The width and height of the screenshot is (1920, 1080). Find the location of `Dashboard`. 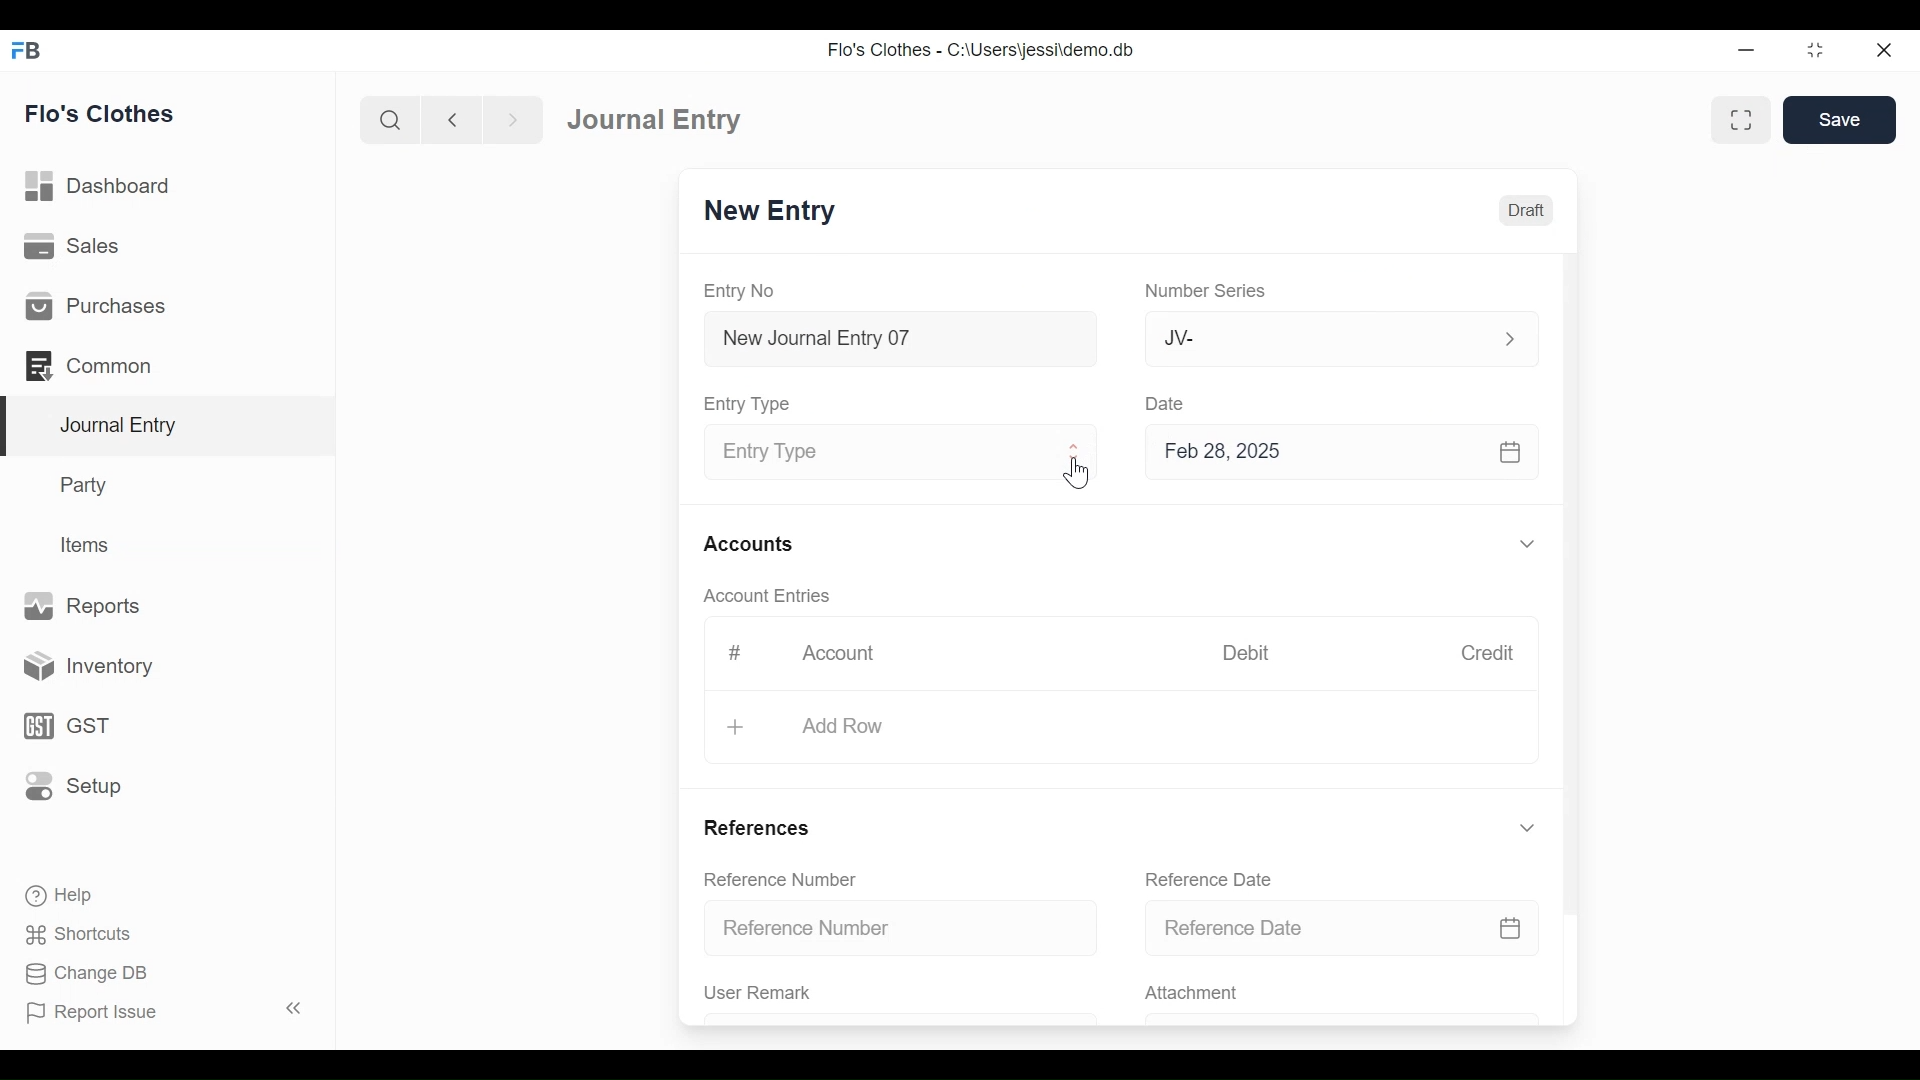

Dashboard is located at coordinates (99, 185).